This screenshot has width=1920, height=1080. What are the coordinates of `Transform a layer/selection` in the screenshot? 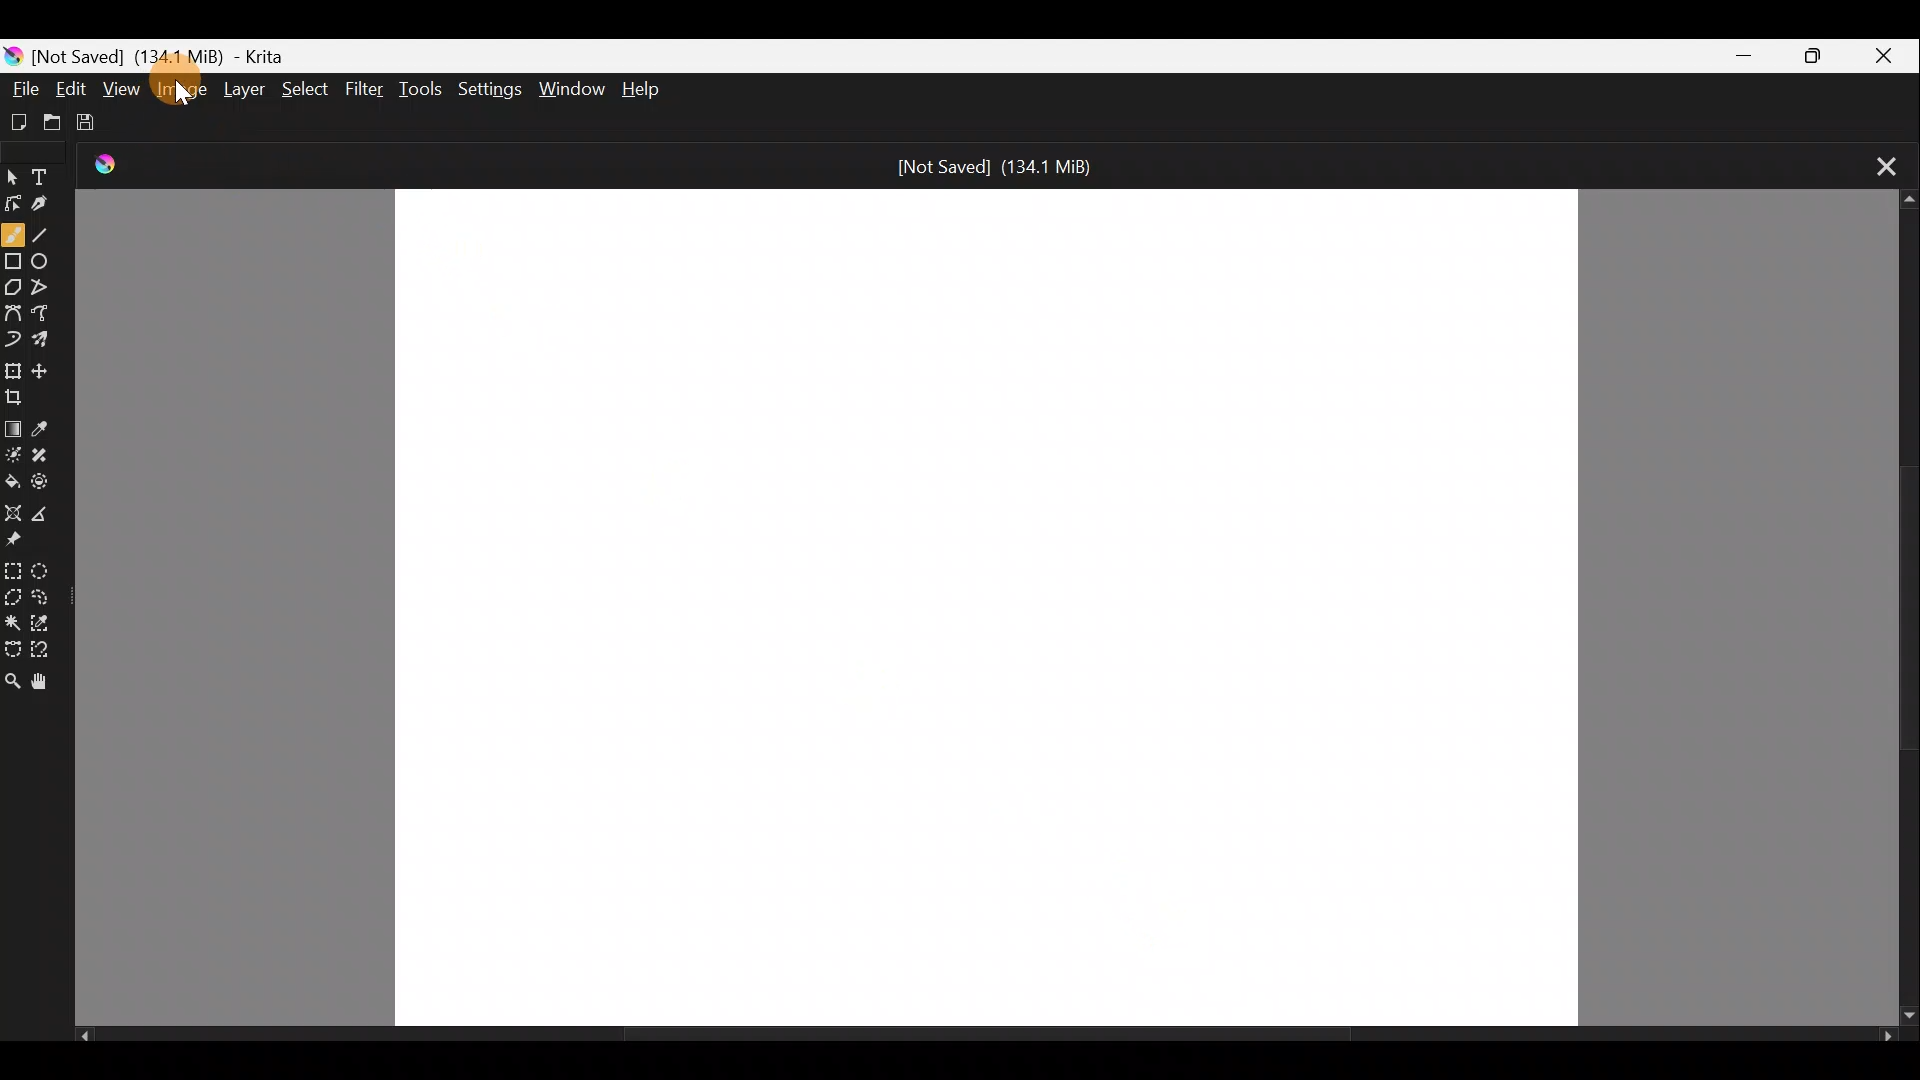 It's located at (13, 370).